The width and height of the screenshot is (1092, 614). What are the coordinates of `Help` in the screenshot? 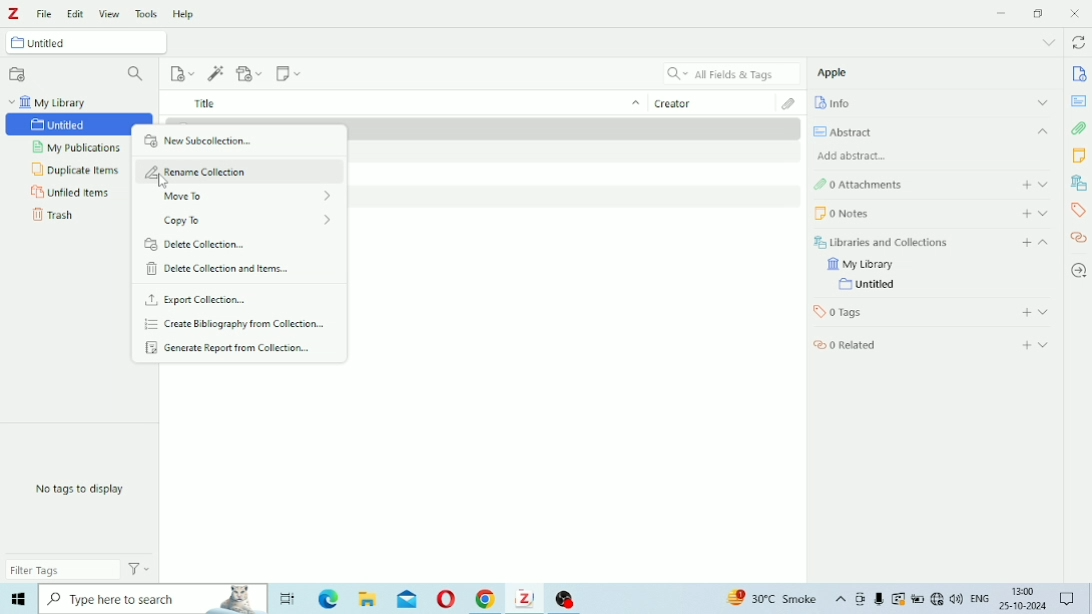 It's located at (185, 14).